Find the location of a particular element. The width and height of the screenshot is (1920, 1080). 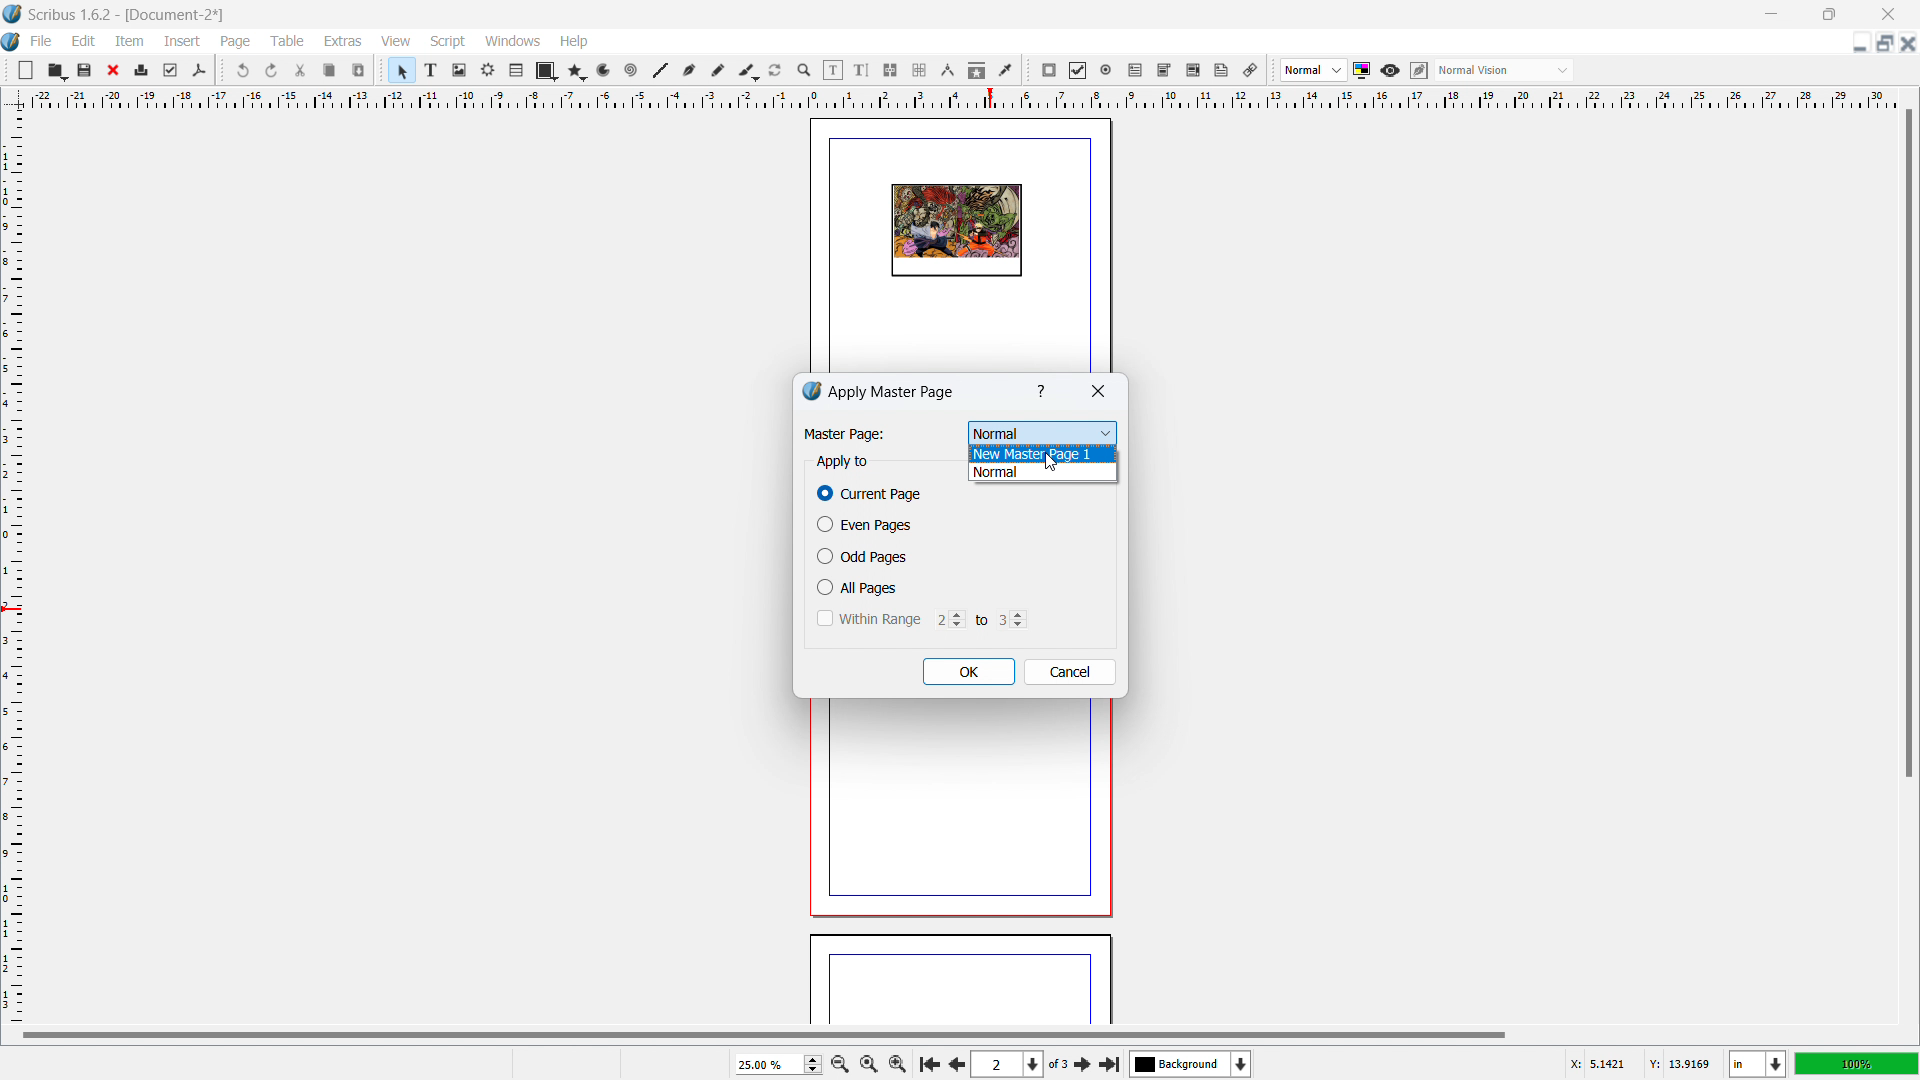

zoom out by the stepping value in tool preference is located at coordinates (839, 1063).